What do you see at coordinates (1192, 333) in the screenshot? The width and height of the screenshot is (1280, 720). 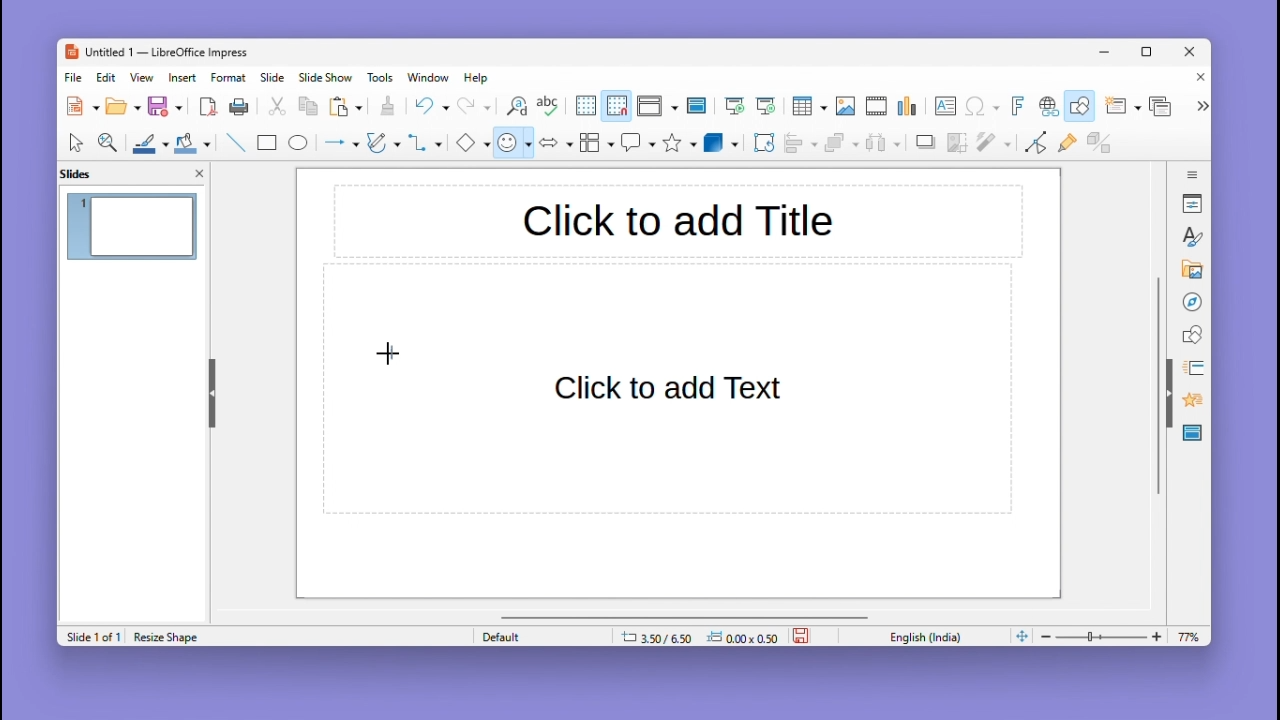 I see `shapes` at bounding box center [1192, 333].